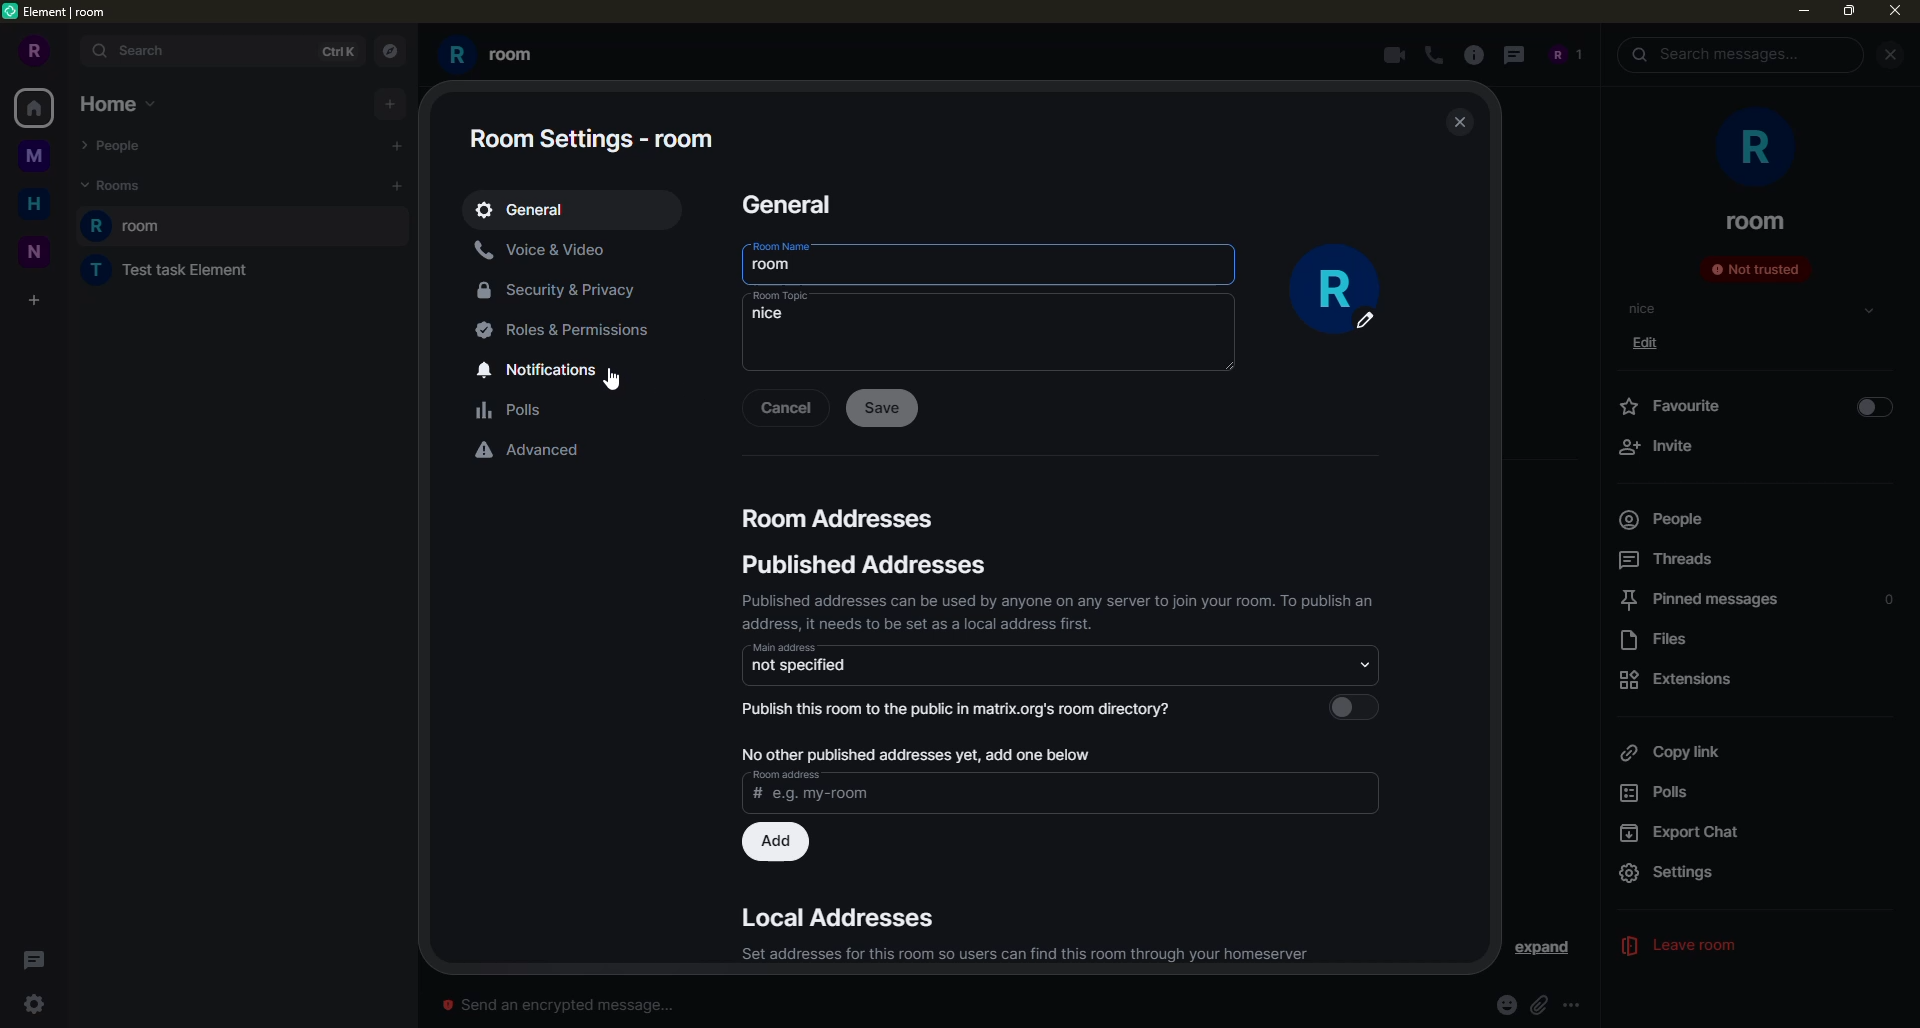 The width and height of the screenshot is (1920, 1028). Describe the element at coordinates (615, 381) in the screenshot. I see `cursor` at that location.